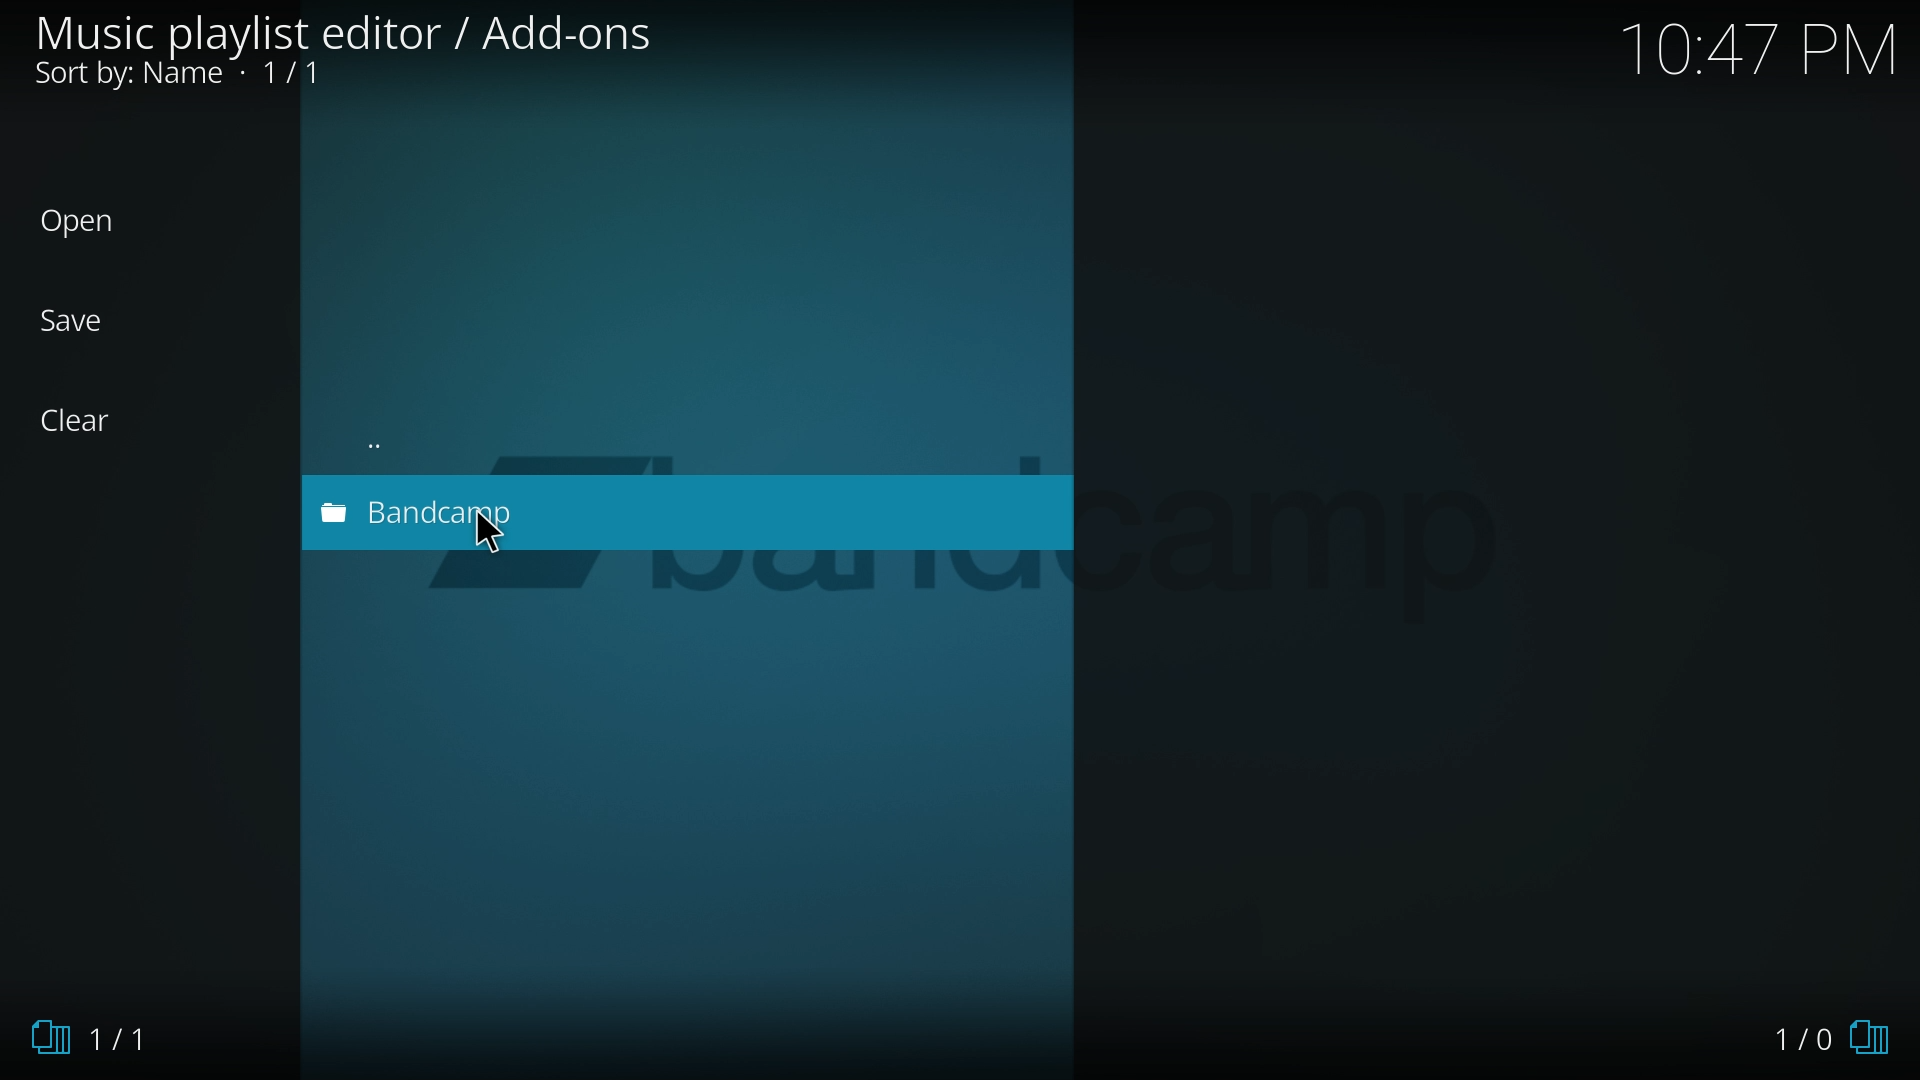 Image resolution: width=1920 pixels, height=1080 pixels. What do you see at coordinates (507, 545) in the screenshot?
I see `Cursor` at bounding box center [507, 545].